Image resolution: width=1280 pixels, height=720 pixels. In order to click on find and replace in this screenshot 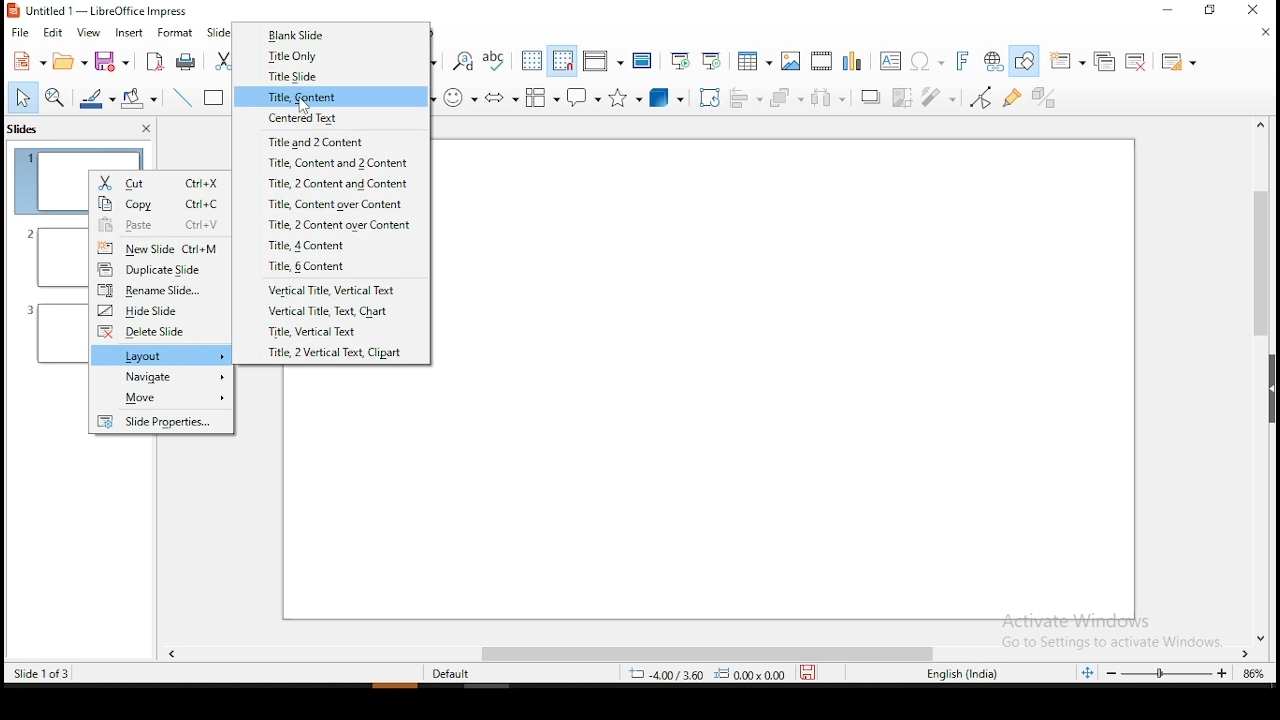, I will do `click(464, 64)`.